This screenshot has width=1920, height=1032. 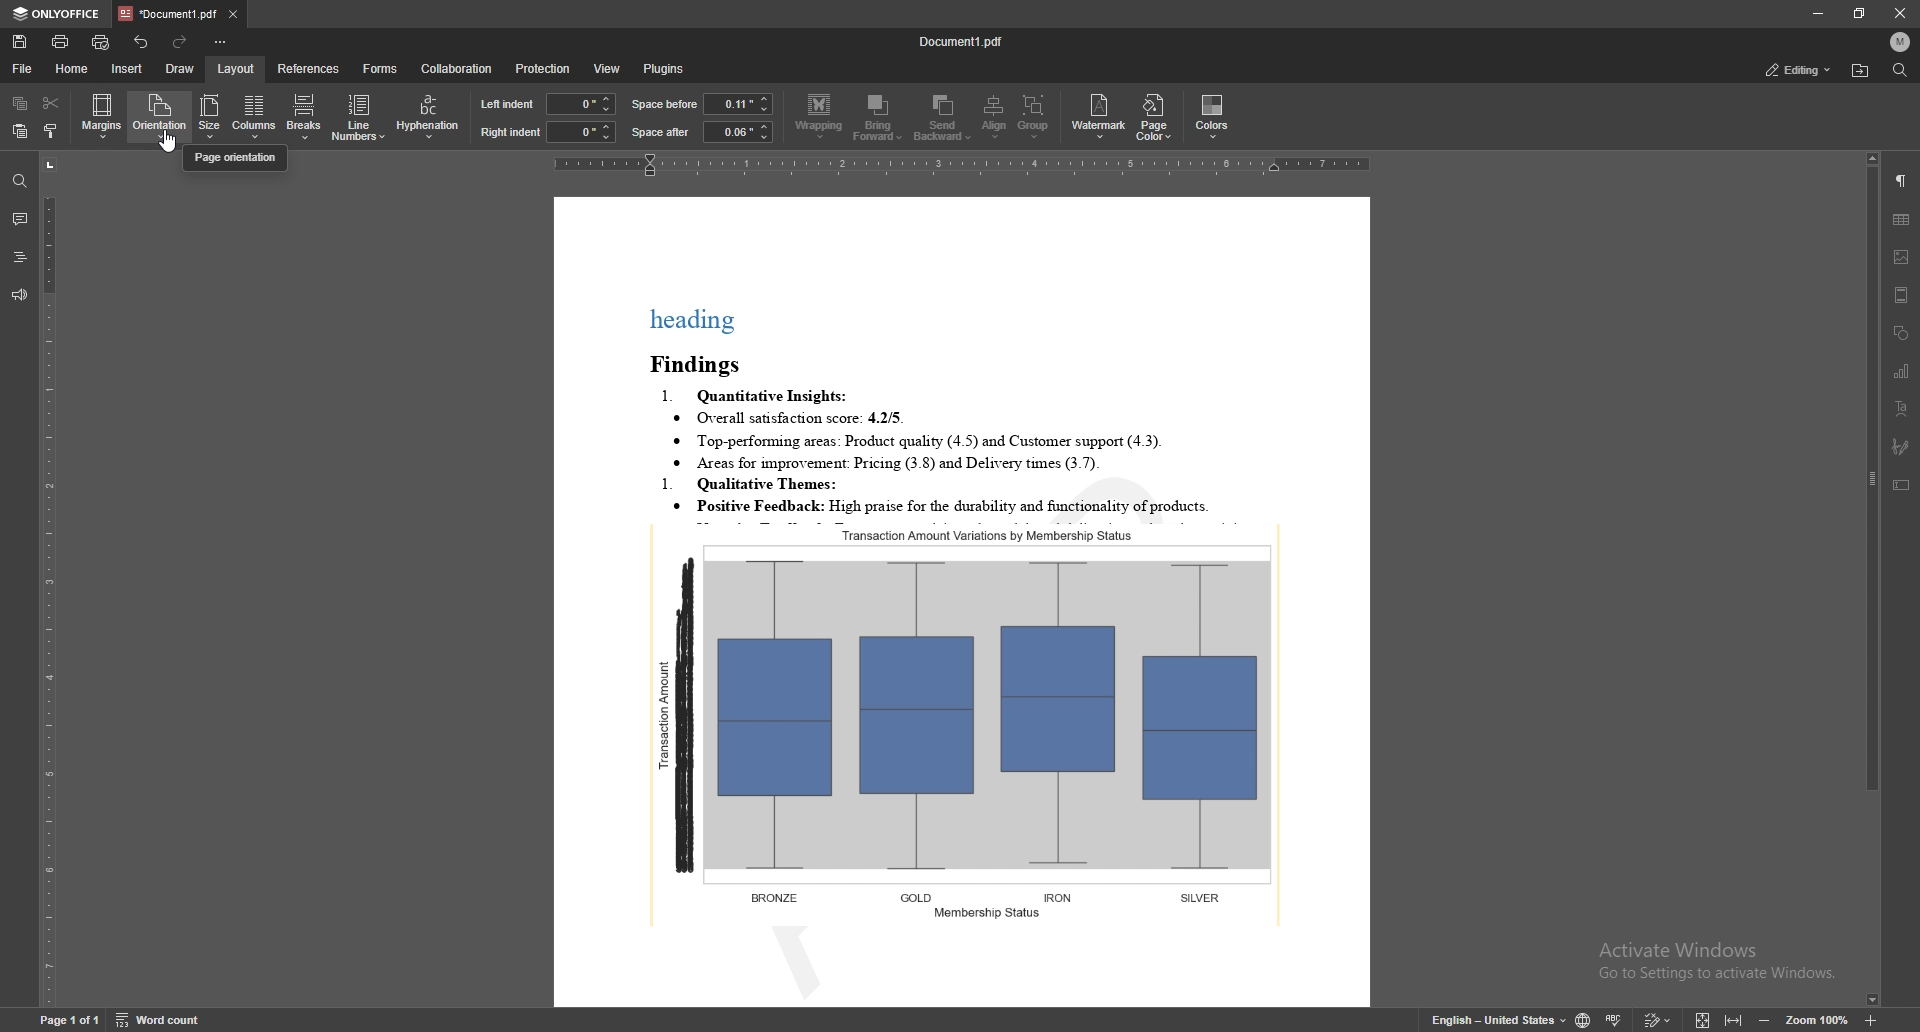 I want to click on home, so click(x=73, y=69).